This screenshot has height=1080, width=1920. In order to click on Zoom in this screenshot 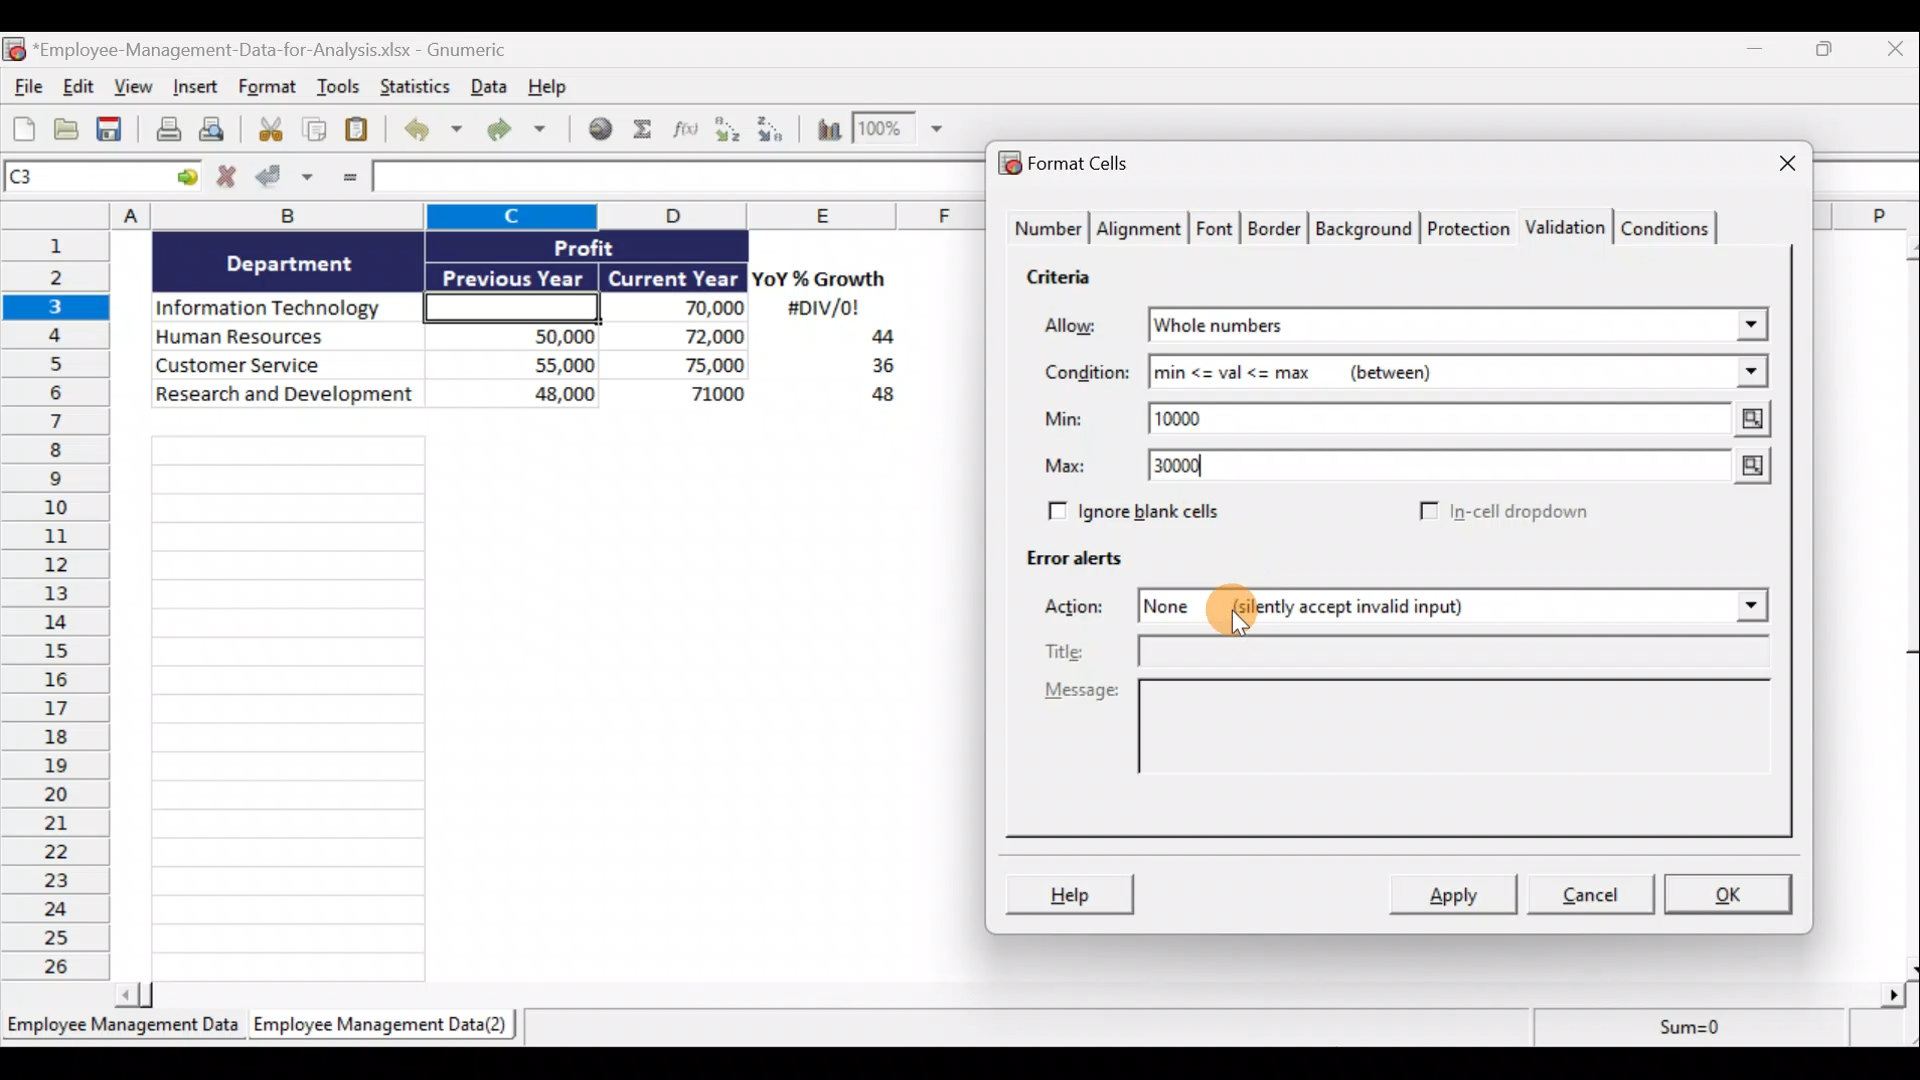, I will do `click(903, 133)`.